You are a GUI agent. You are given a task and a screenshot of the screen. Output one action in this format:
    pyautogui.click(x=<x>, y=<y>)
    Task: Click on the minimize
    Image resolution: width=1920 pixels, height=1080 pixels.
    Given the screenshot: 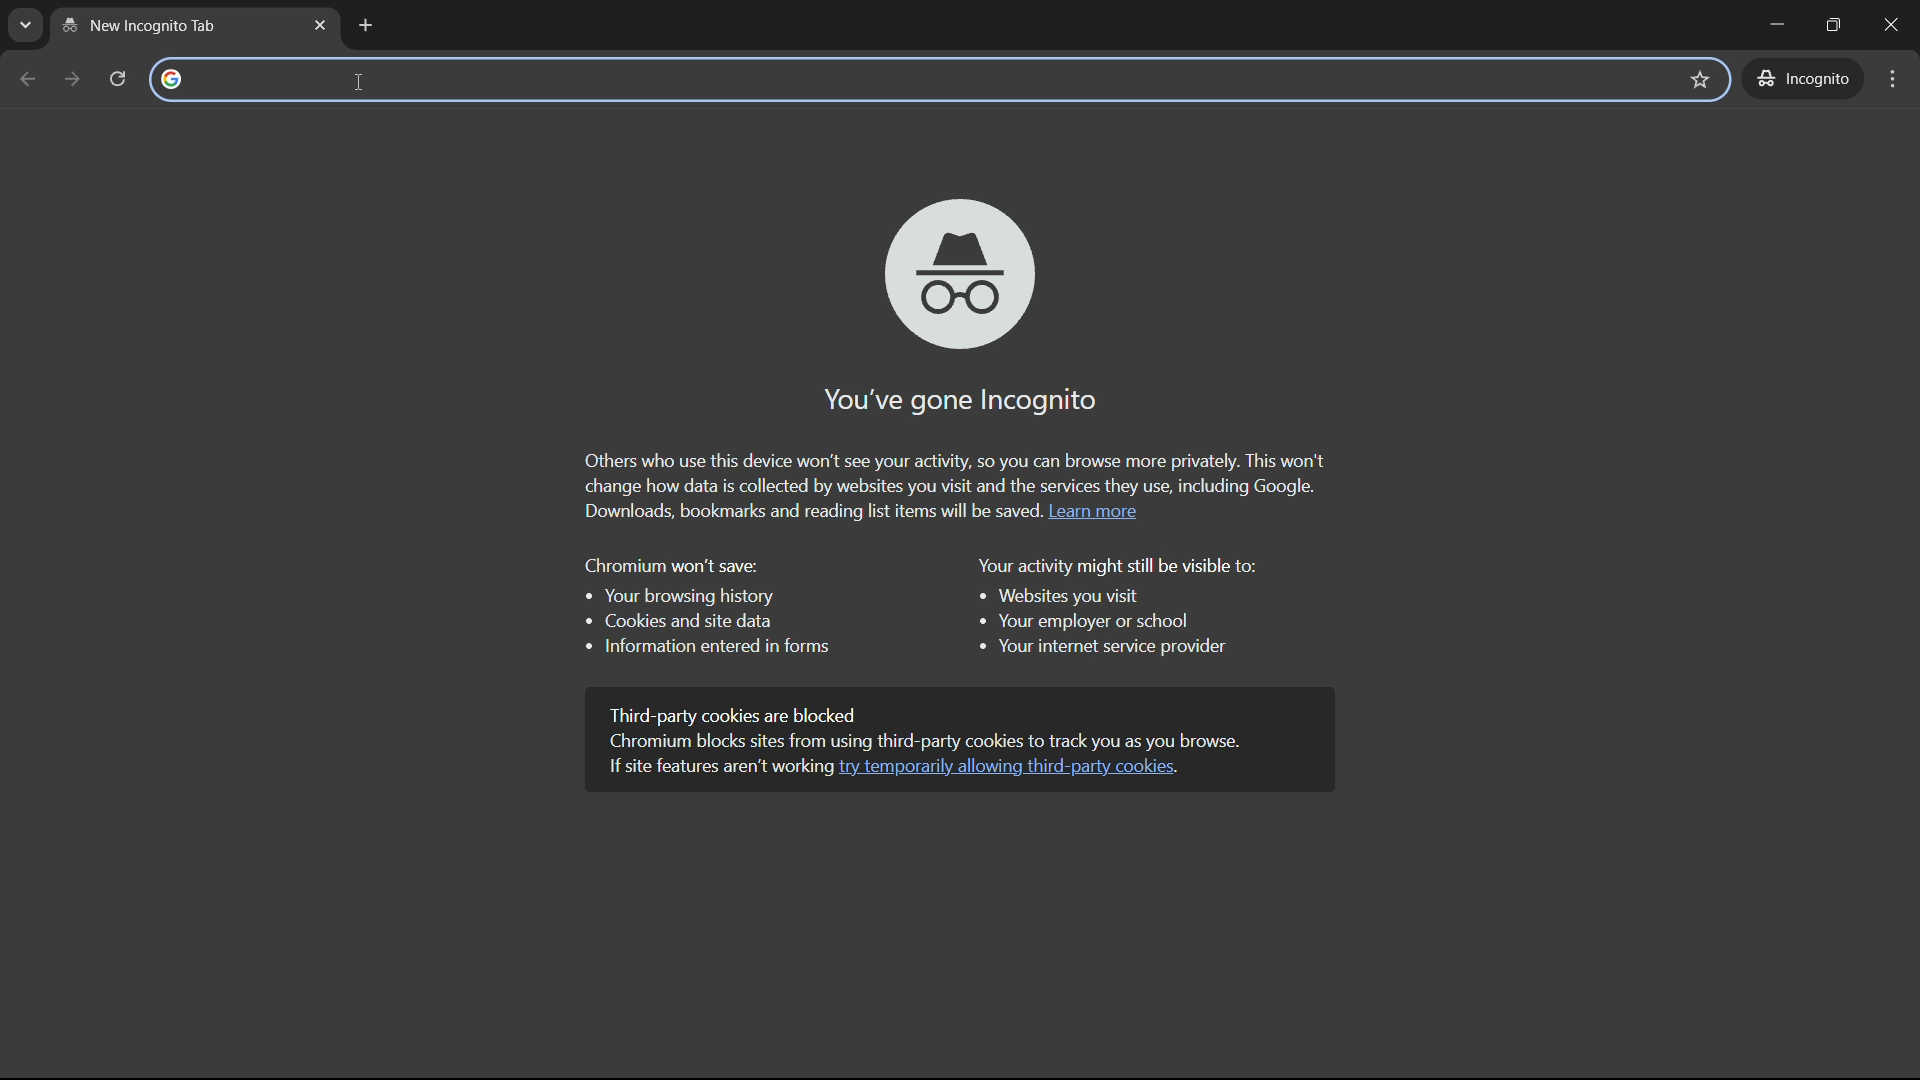 What is the action you would take?
    pyautogui.click(x=1769, y=27)
    